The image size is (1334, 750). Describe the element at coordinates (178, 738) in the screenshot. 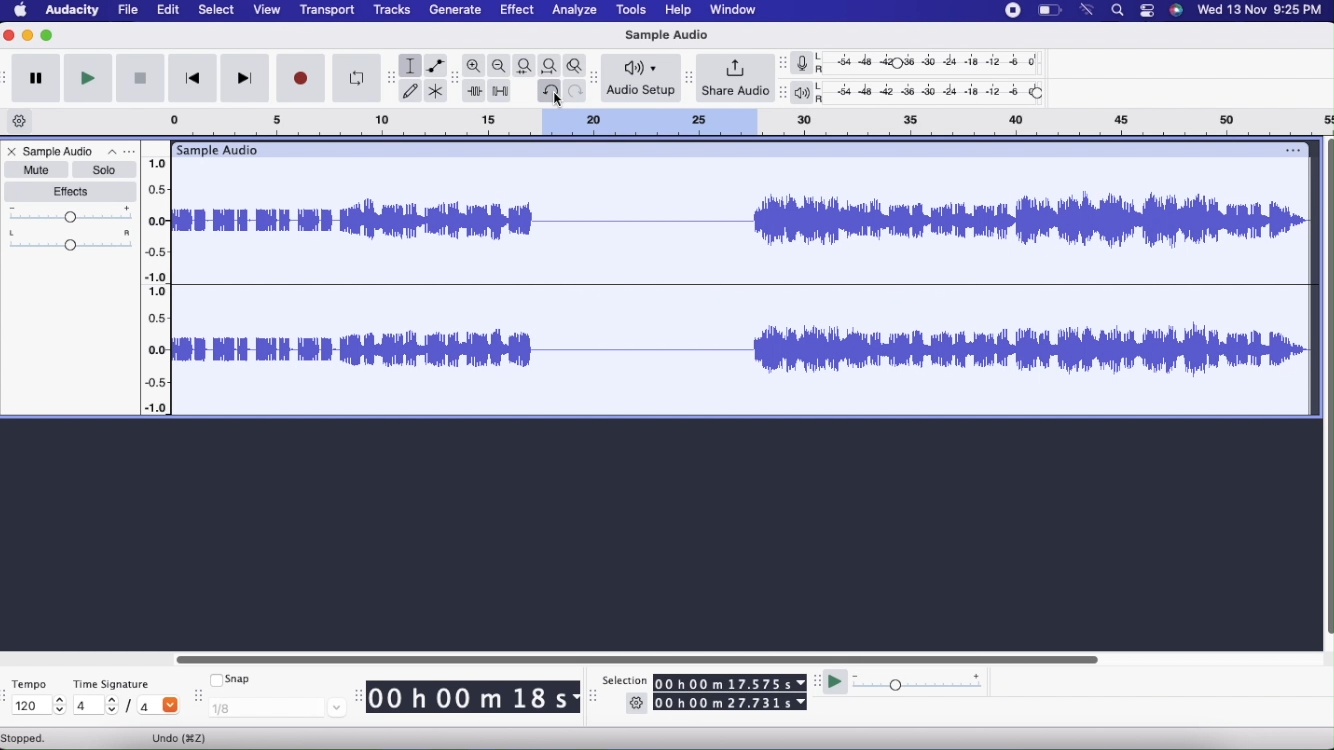

I see `Undo` at that location.